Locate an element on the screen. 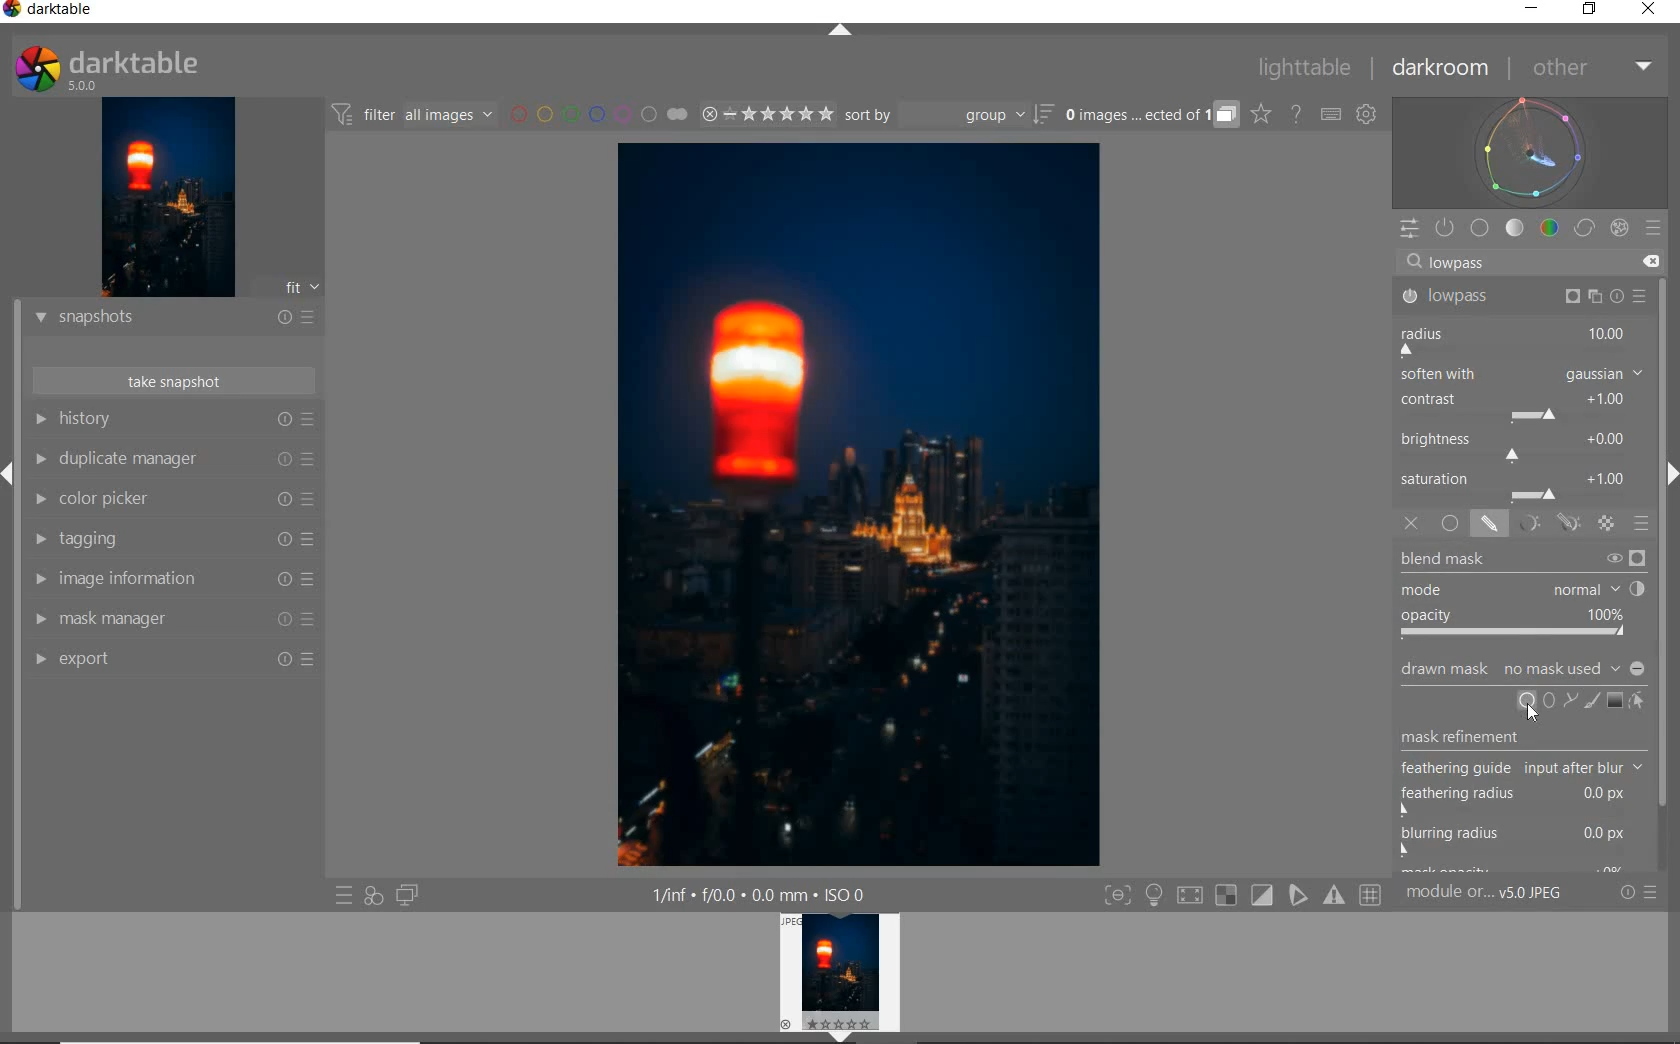  IMAGE PREVIEW is located at coordinates (168, 196).